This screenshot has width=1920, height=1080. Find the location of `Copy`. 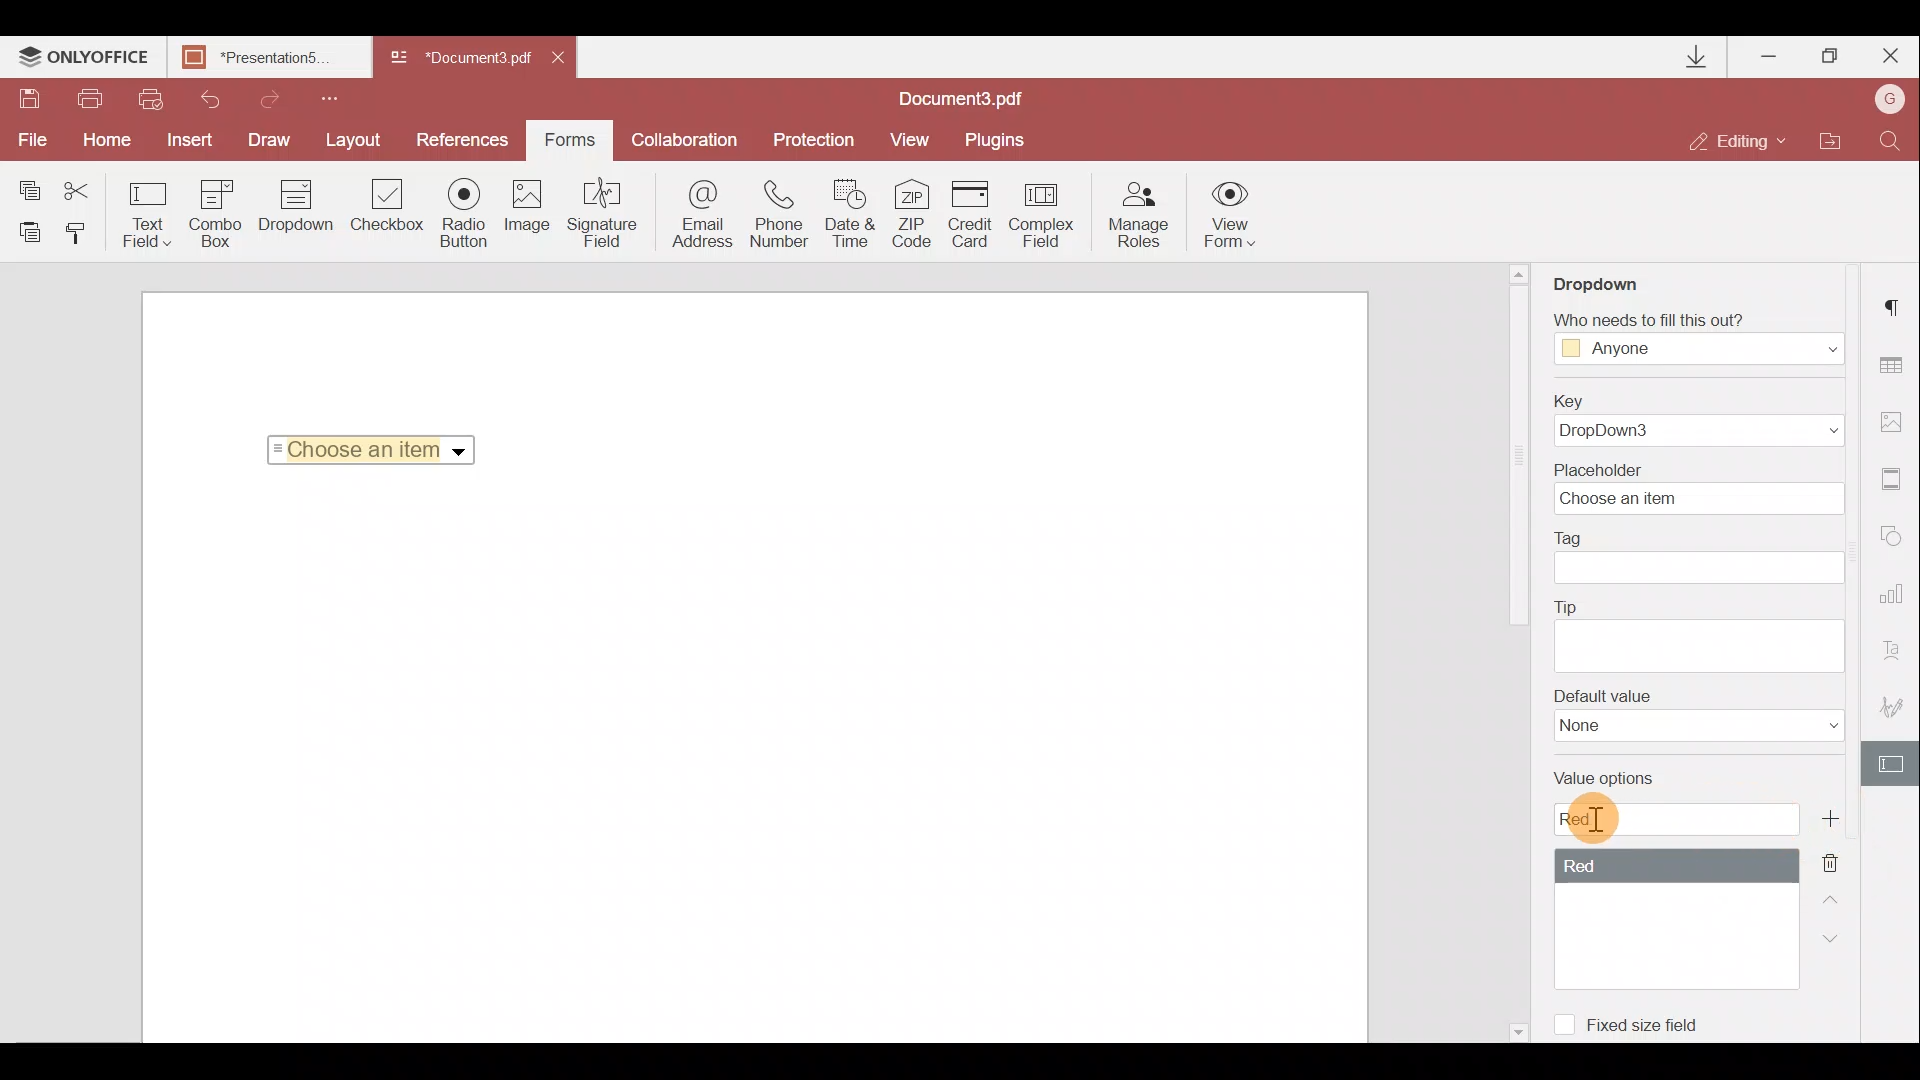

Copy is located at coordinates (24, 183).